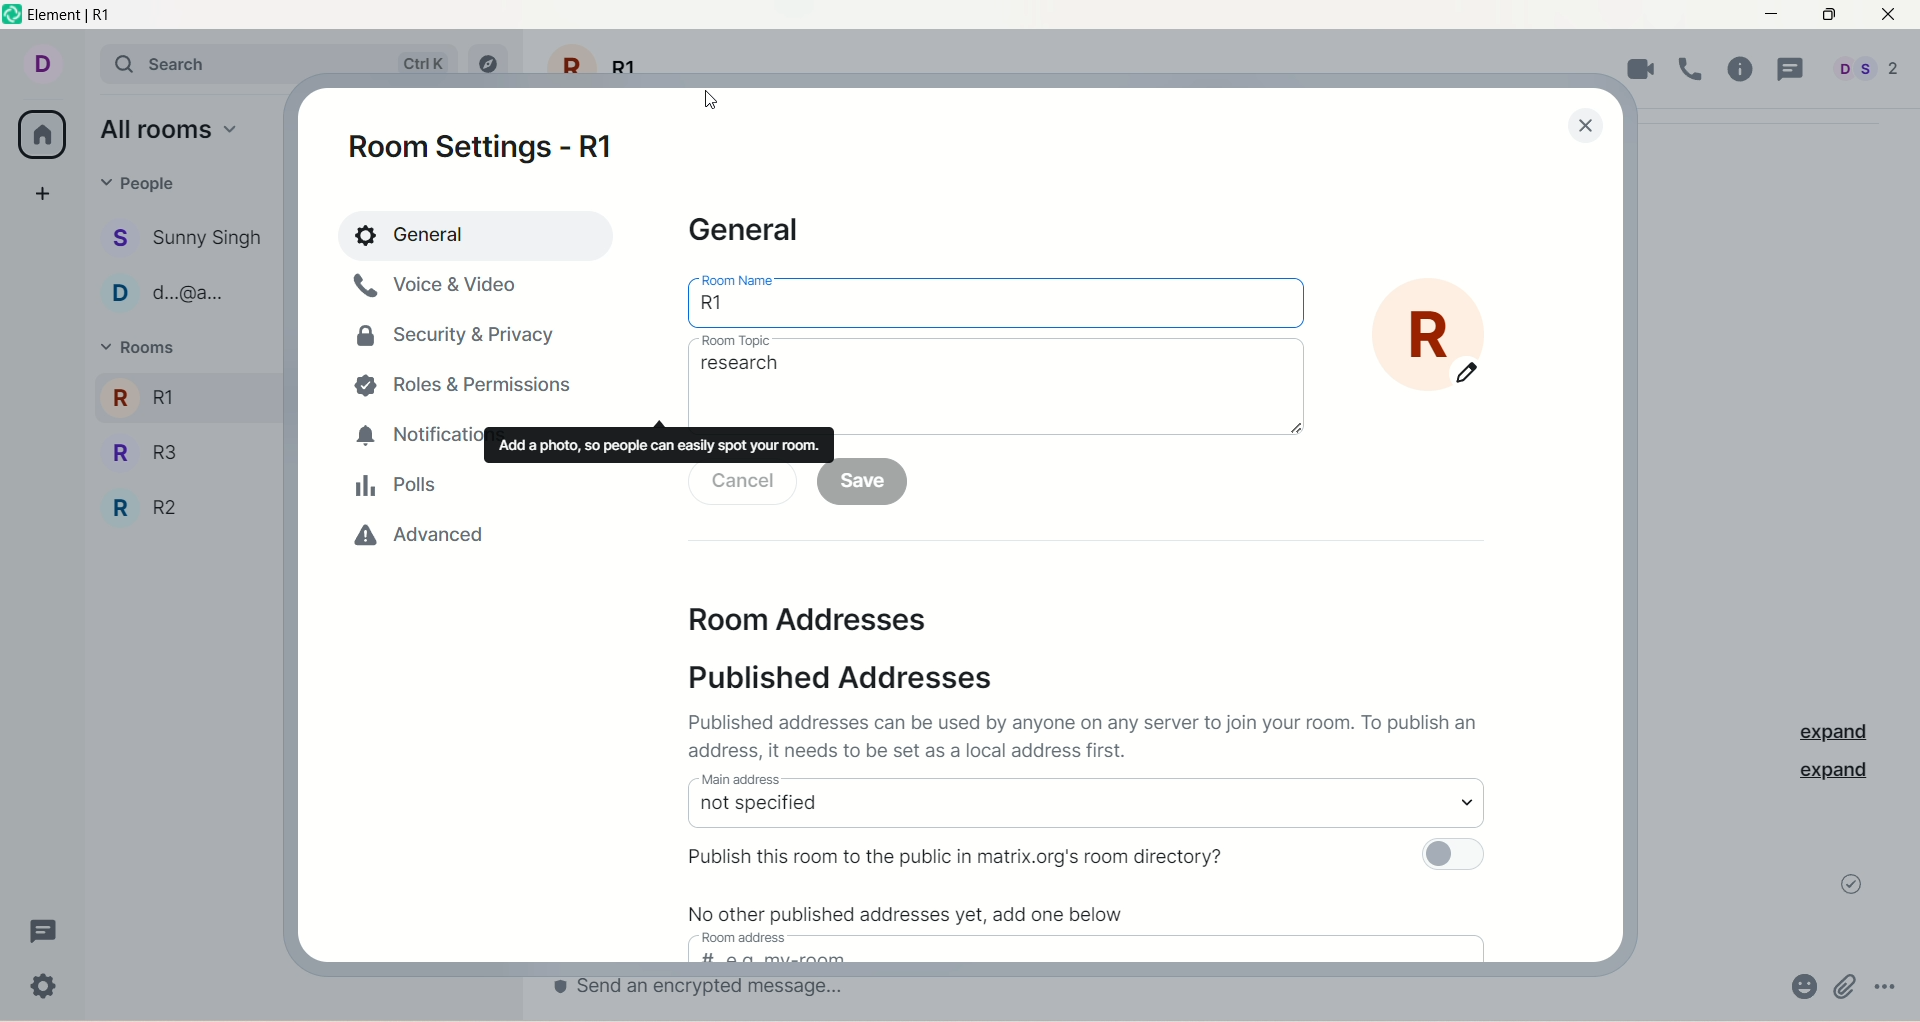  What do you see at coordinates (743, 482) in the screenshot?
I see `cancel` at bounding box center [743, 482].